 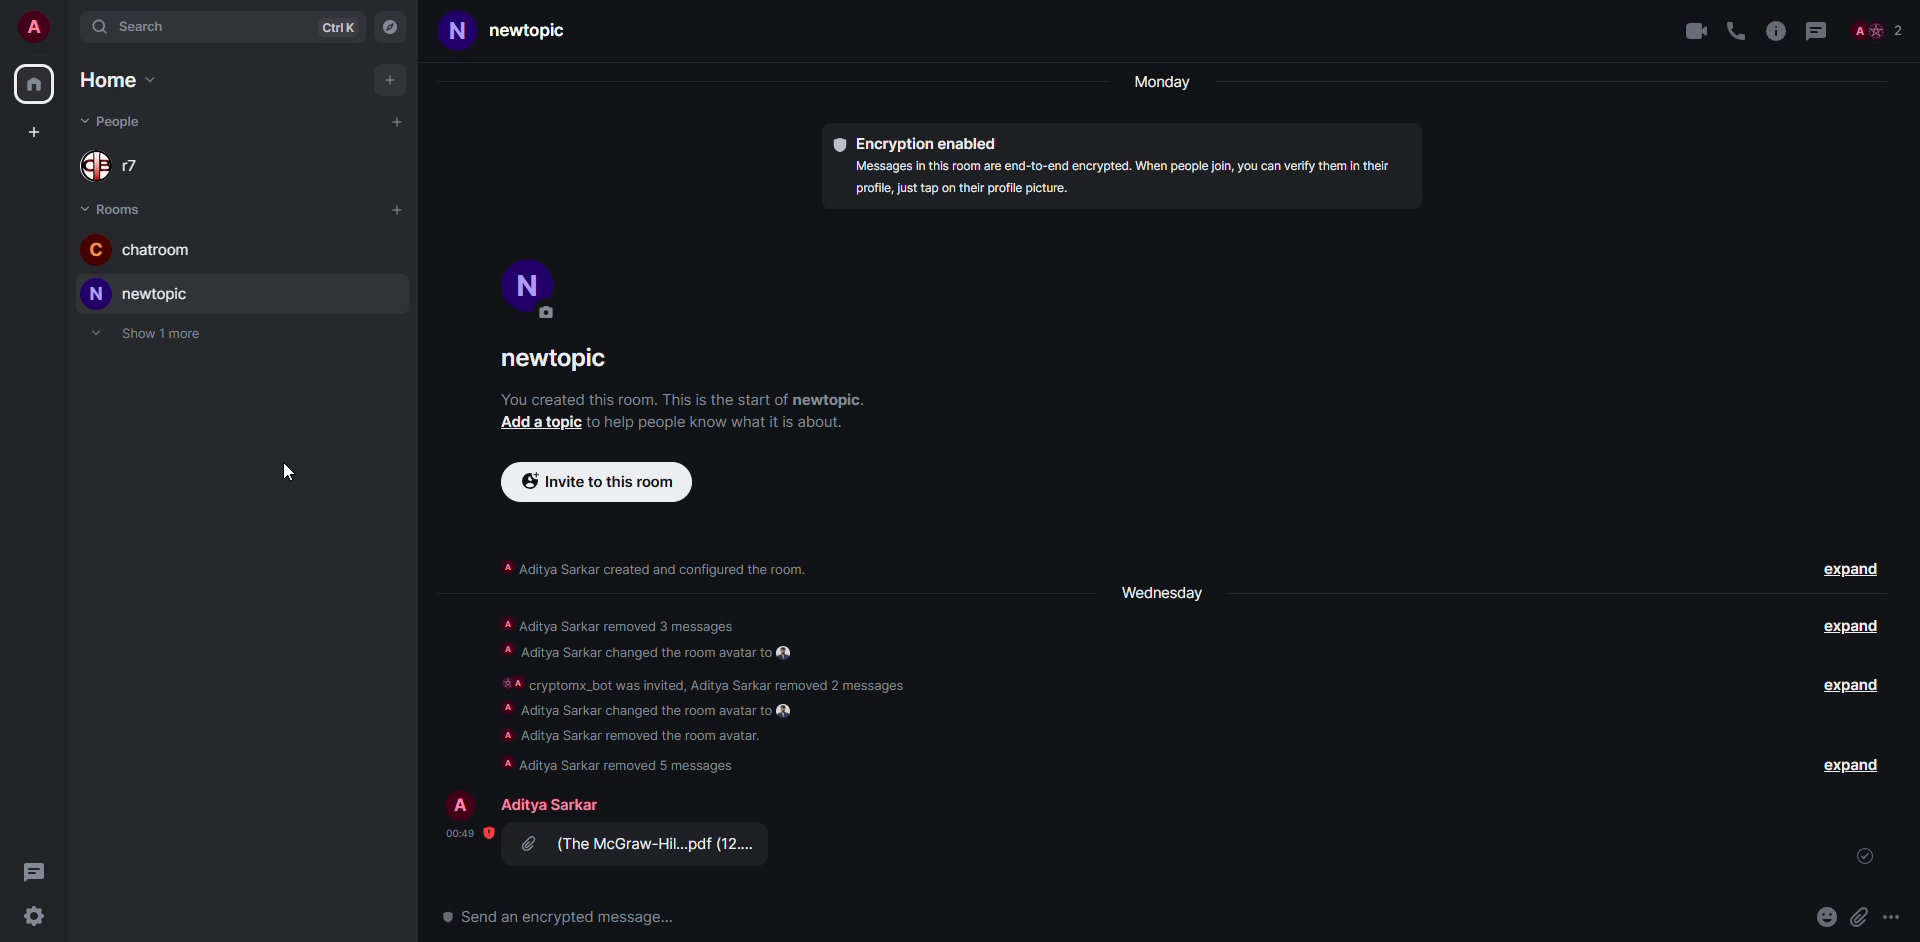 What do you see at coordinates (1875, 32) in the screenshot?
I see `people` at bounding box center [1875, 32].